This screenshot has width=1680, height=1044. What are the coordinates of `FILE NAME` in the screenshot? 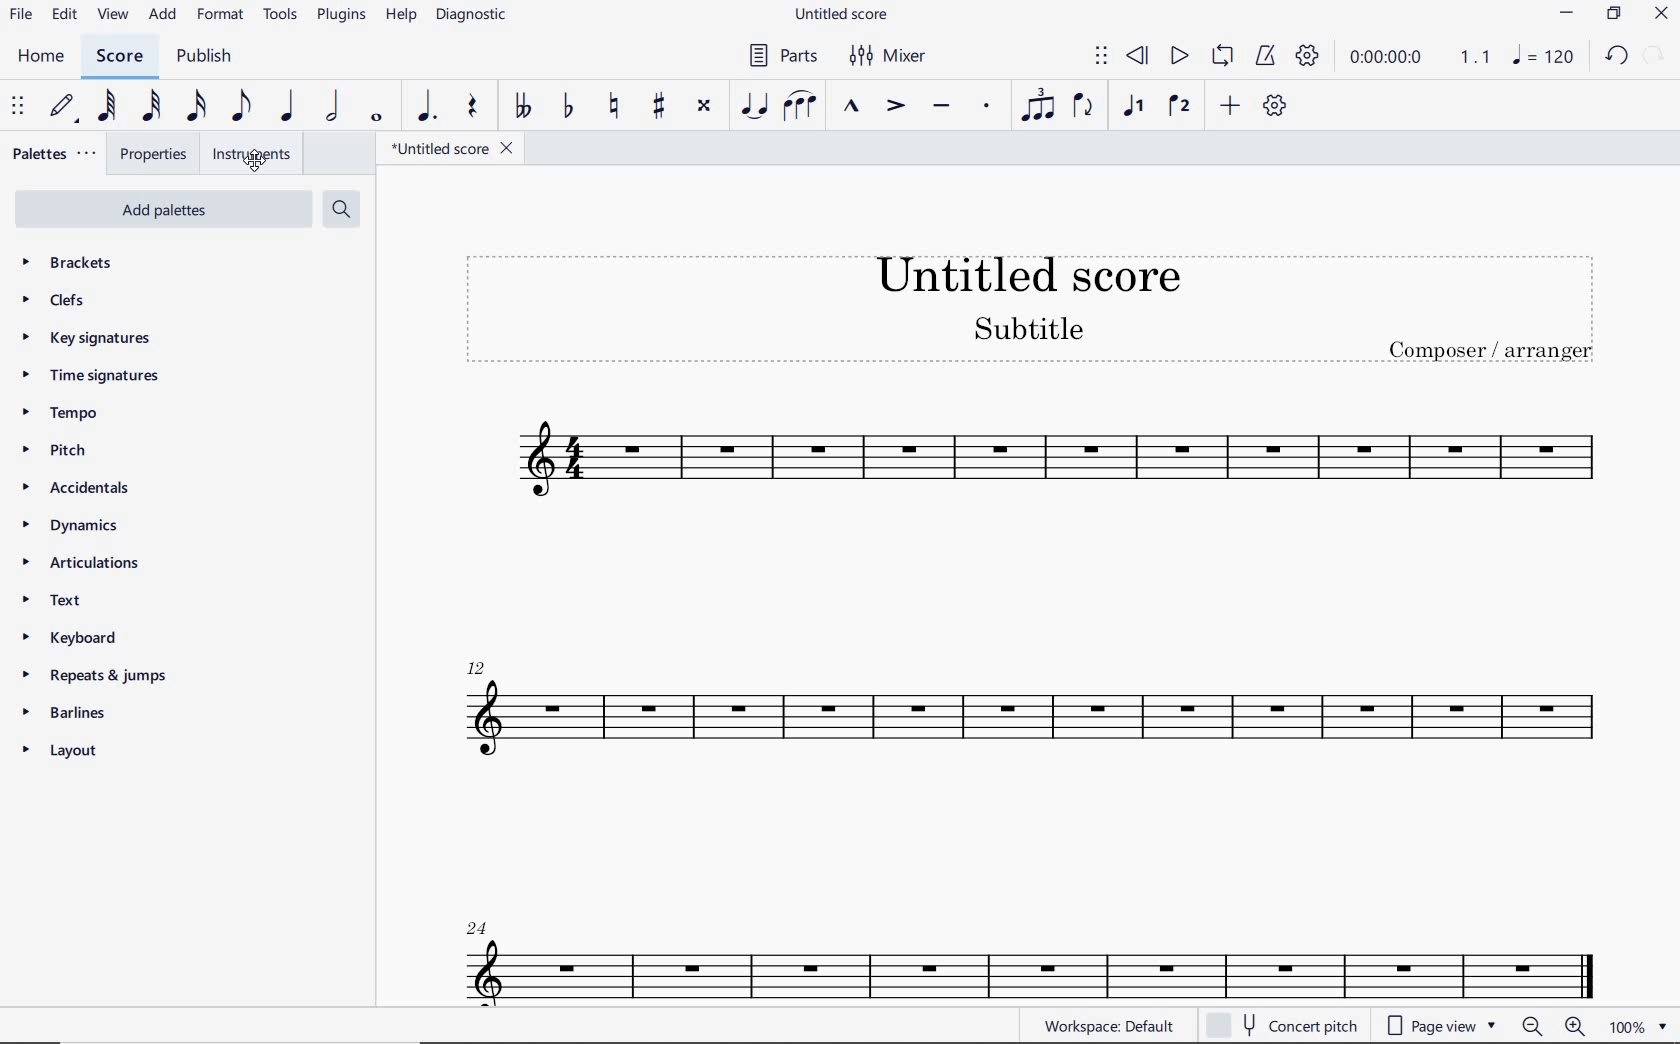 It's located at (841, 13).